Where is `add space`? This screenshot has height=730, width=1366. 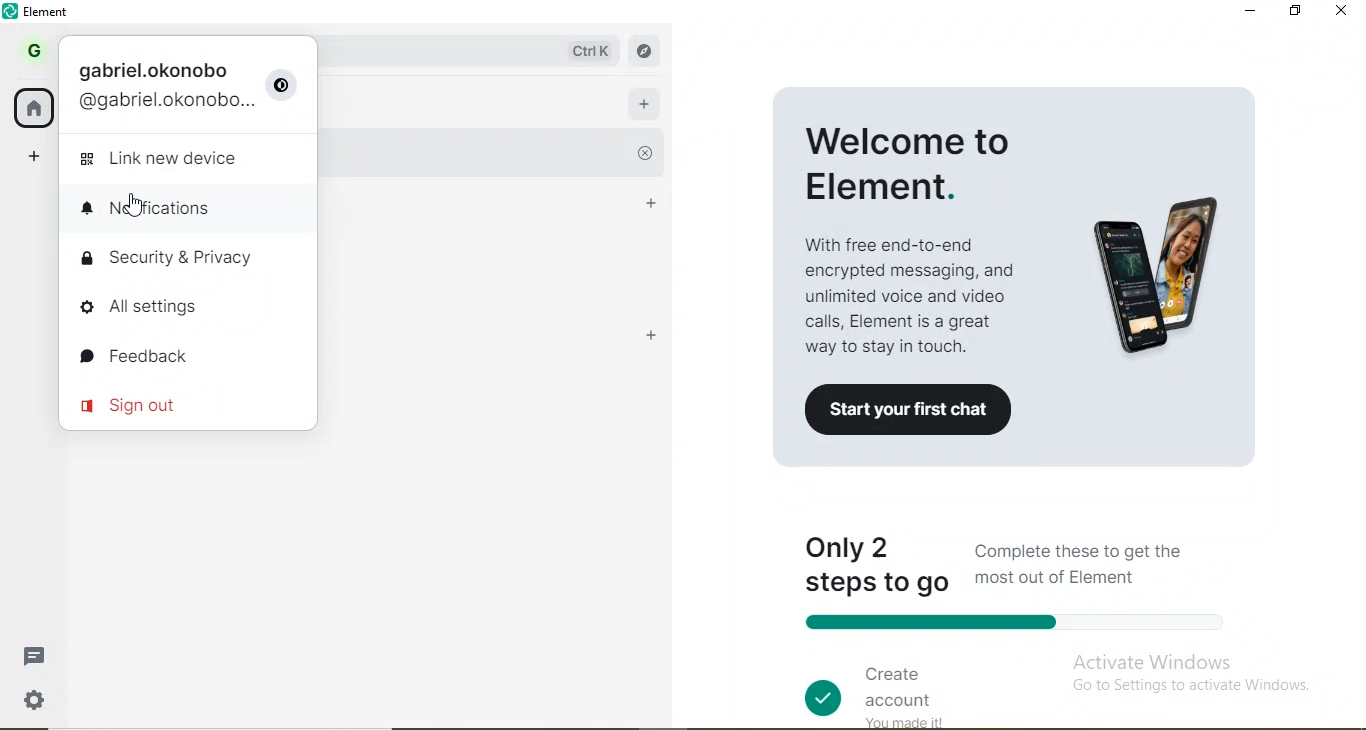 add space is located at coordinates (37, 156).